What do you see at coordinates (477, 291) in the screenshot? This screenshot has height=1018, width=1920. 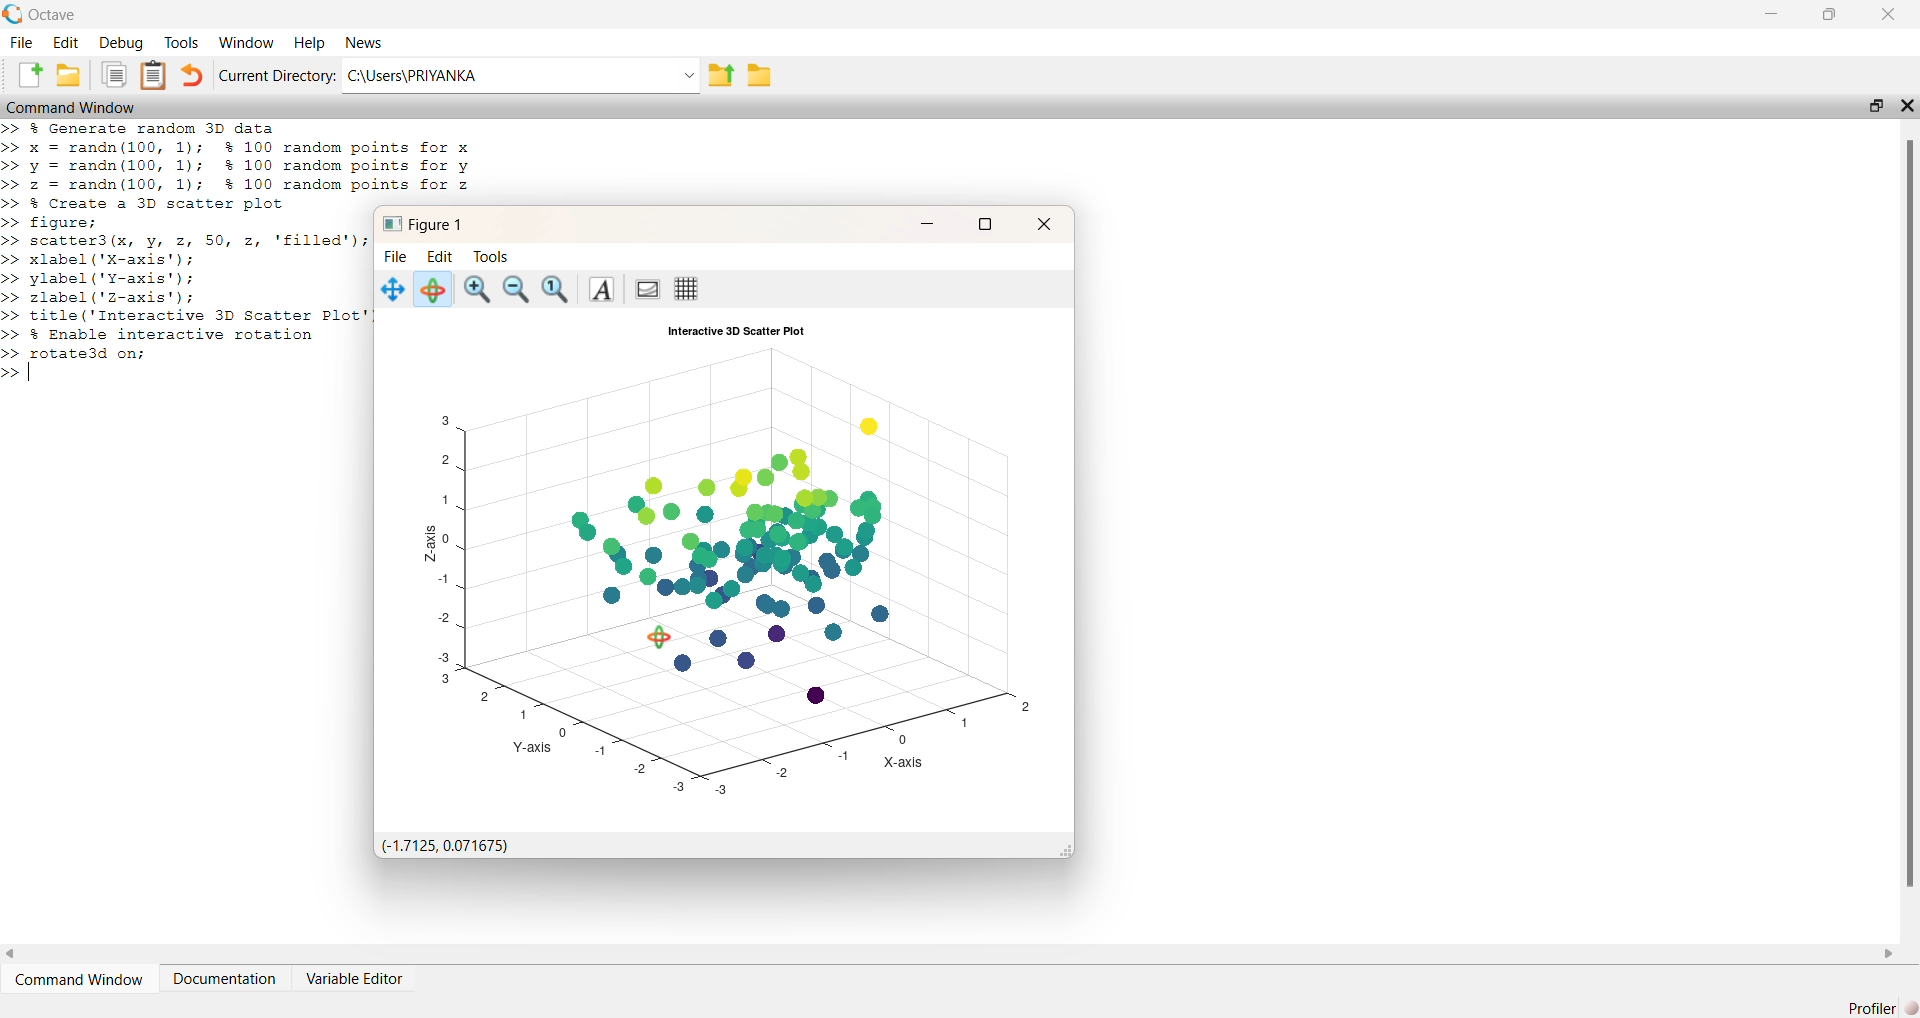 I see `zoom in` at bounding box center [477, 291].